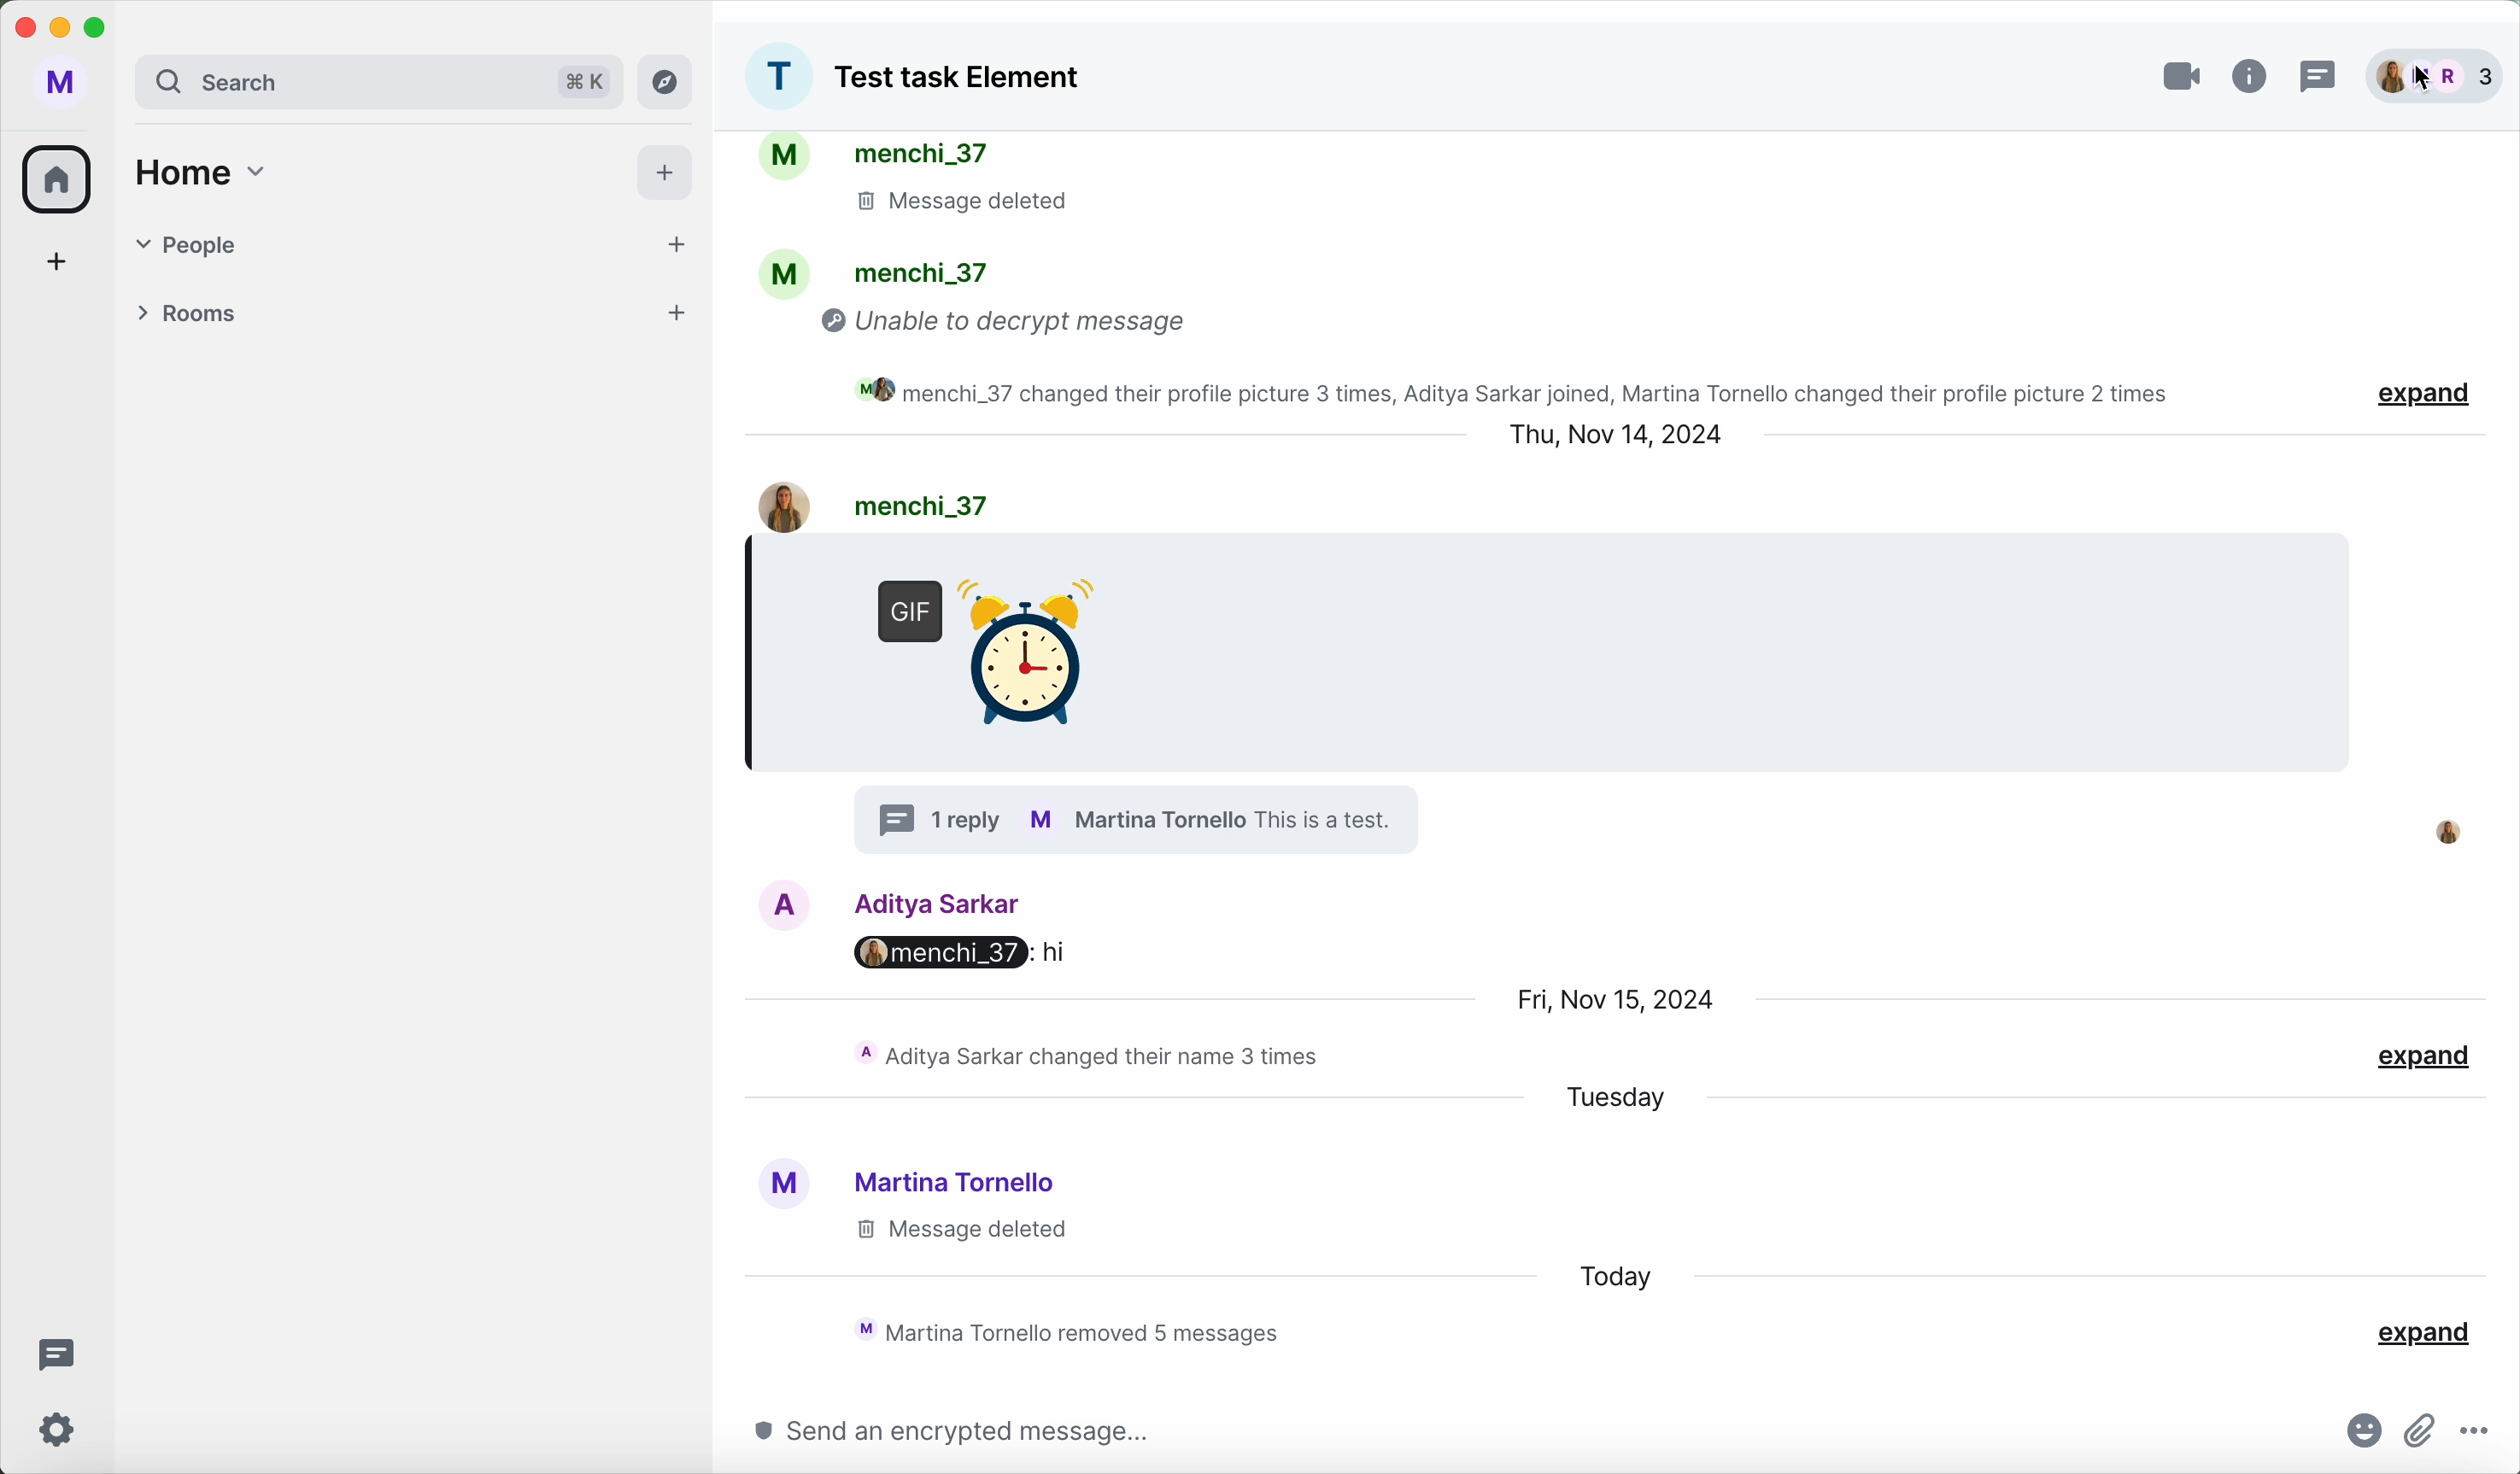  I want to click on add, so click(678, 245).